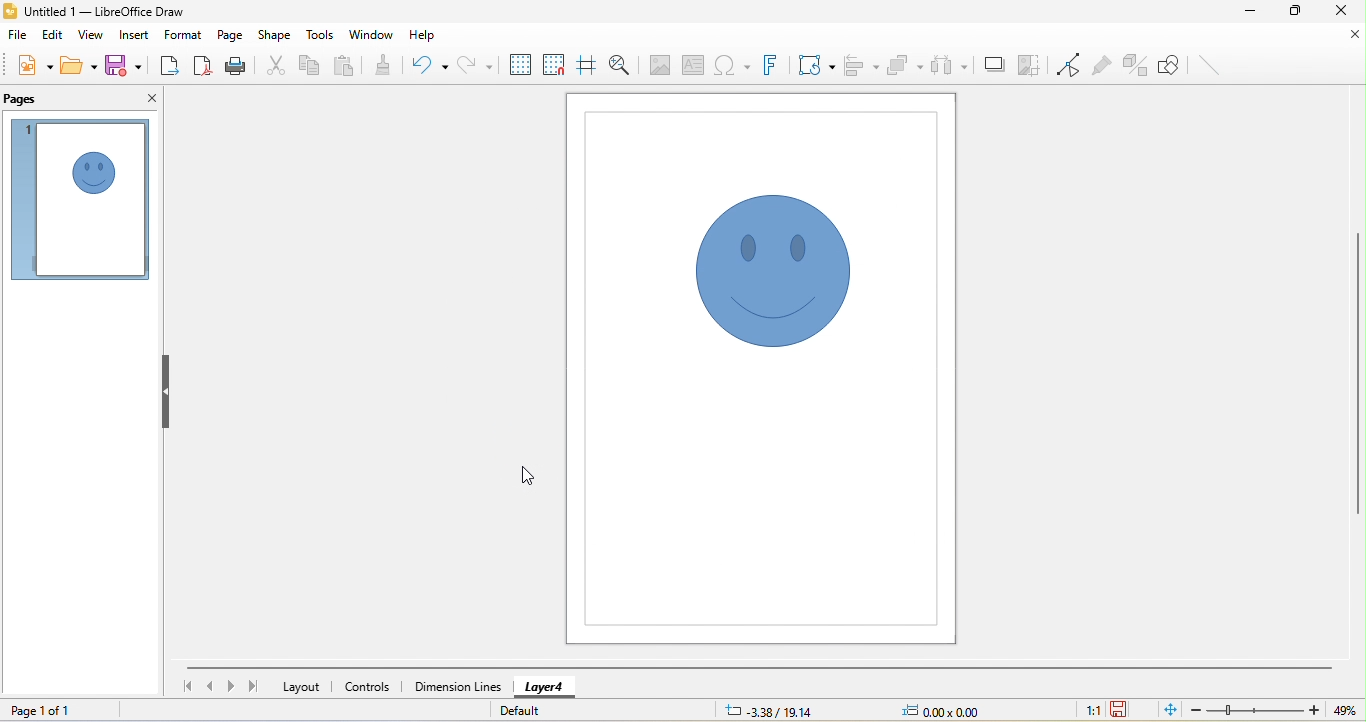  I want to click on glue point function, so click(1104, 65).